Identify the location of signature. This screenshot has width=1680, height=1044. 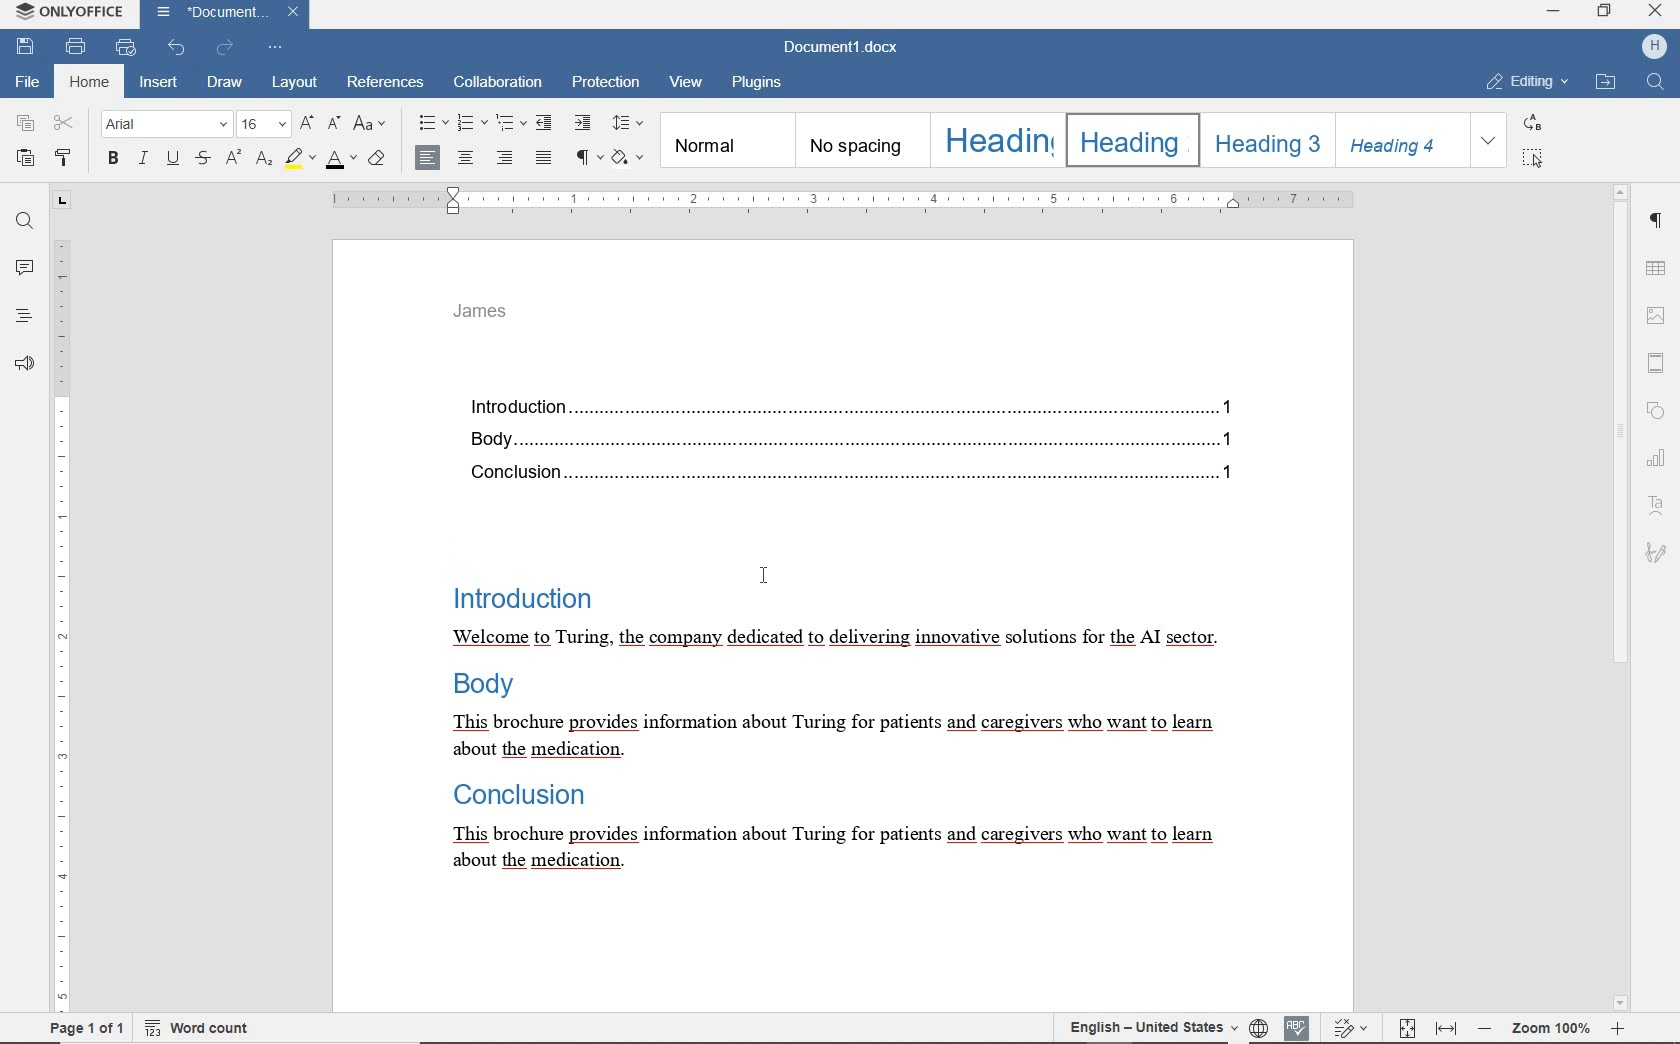
(1655, 551).